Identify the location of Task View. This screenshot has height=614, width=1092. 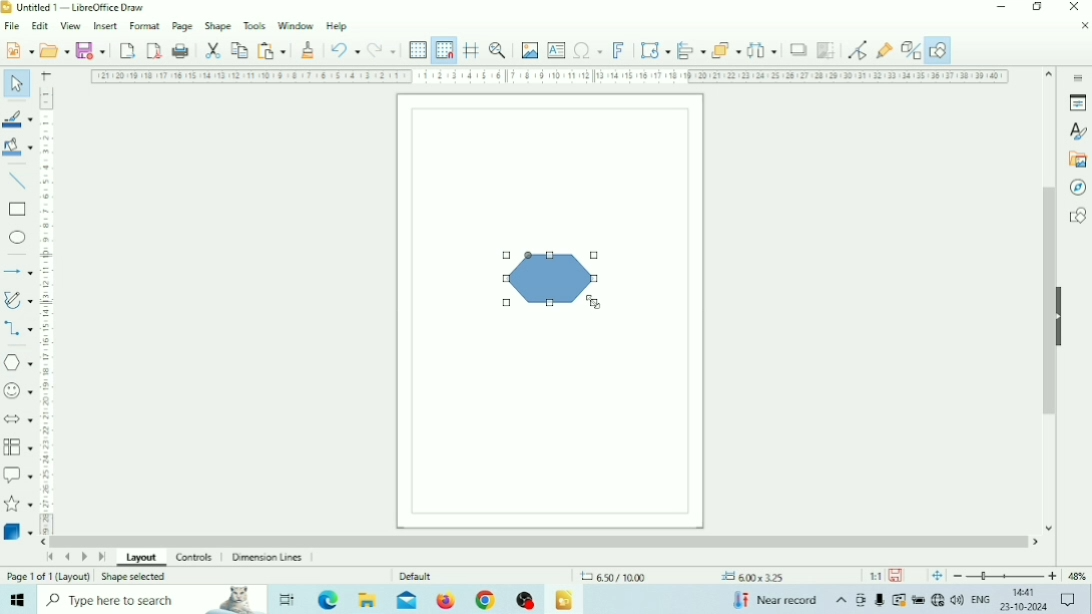
(287, 600).